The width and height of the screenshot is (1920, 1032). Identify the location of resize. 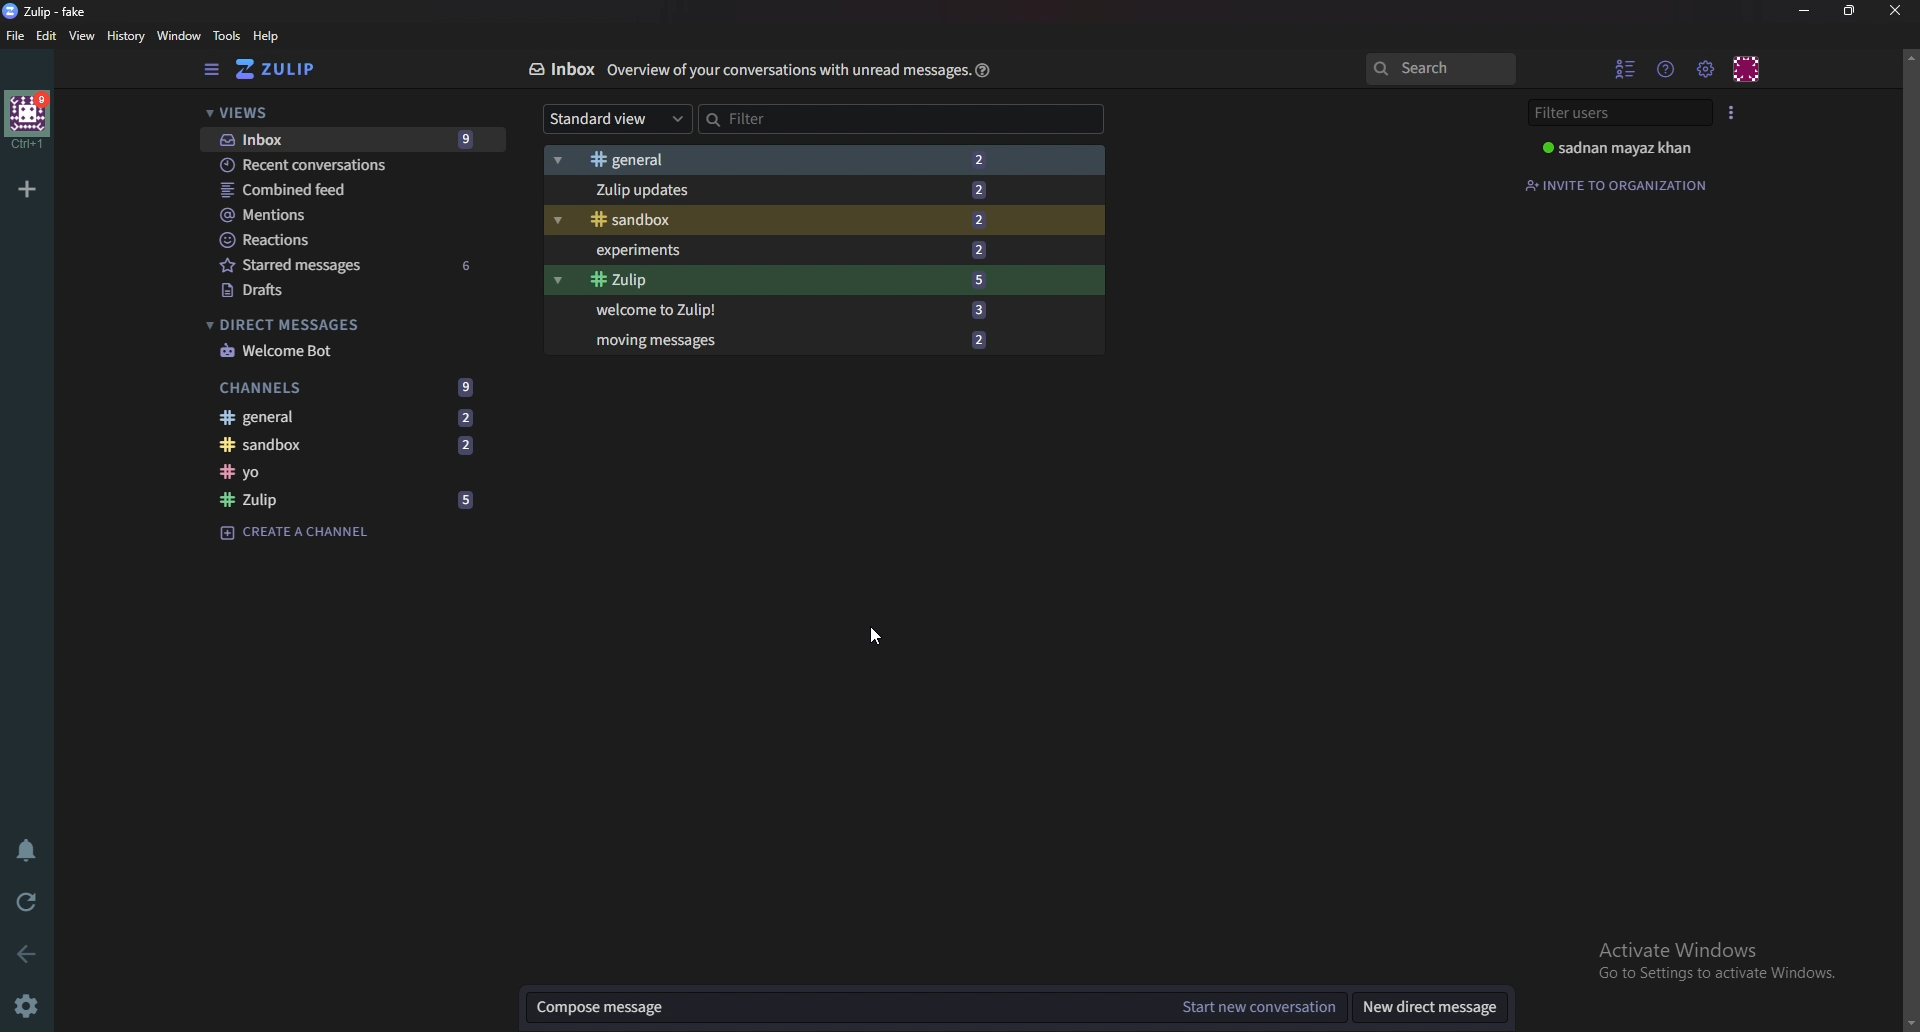
(1852, 11).